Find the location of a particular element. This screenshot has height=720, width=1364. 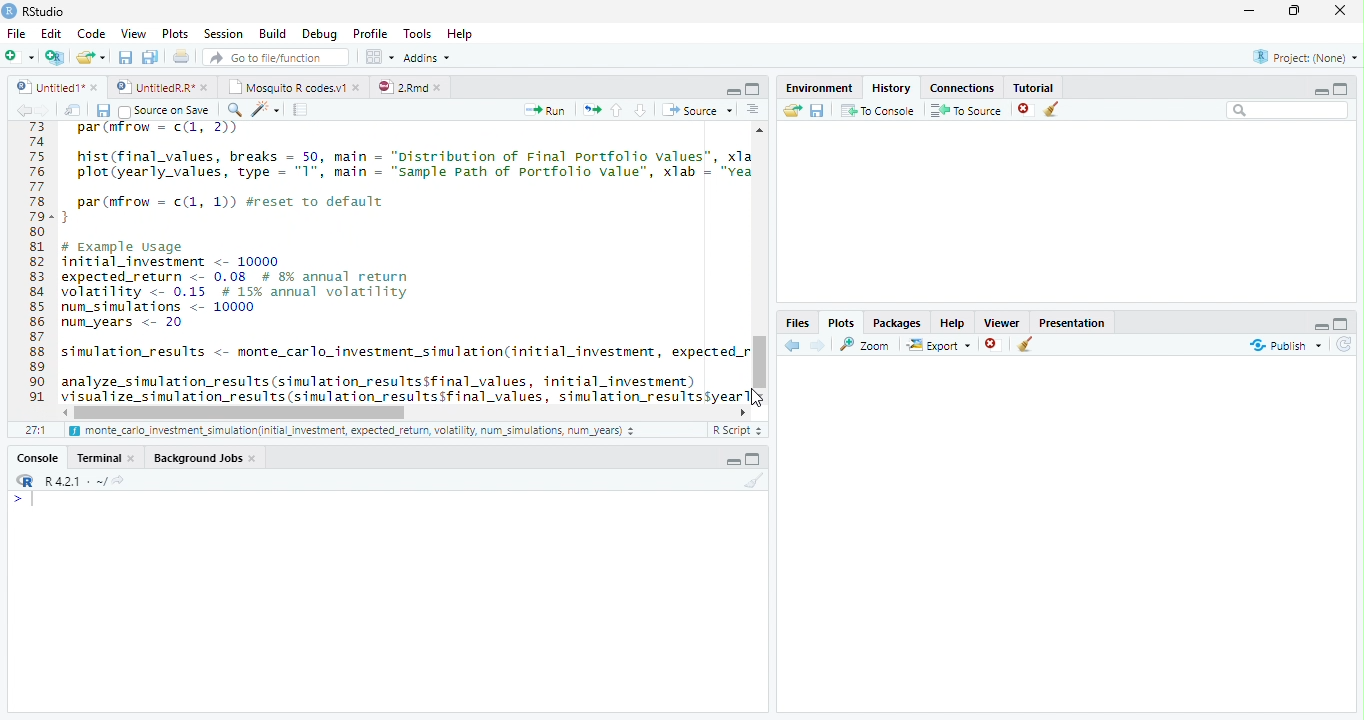

Go to previous section of code is located at coordinates (617, 112).